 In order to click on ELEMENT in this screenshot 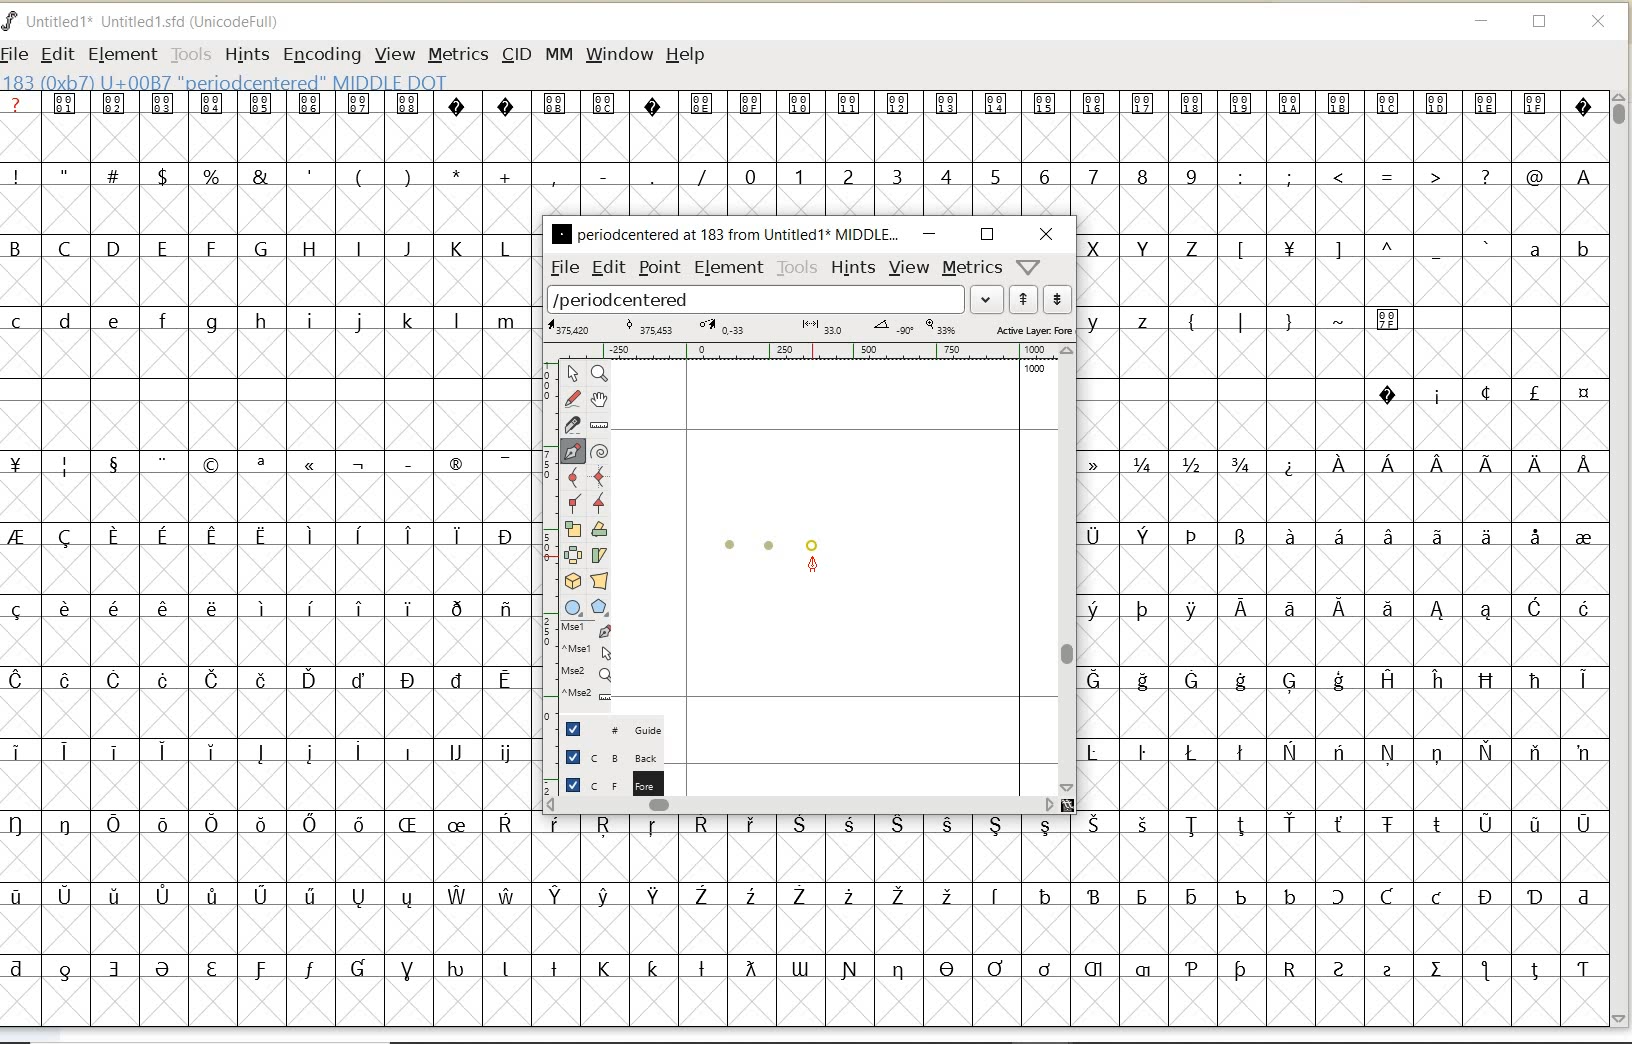, I will do `click(122, 54)`.